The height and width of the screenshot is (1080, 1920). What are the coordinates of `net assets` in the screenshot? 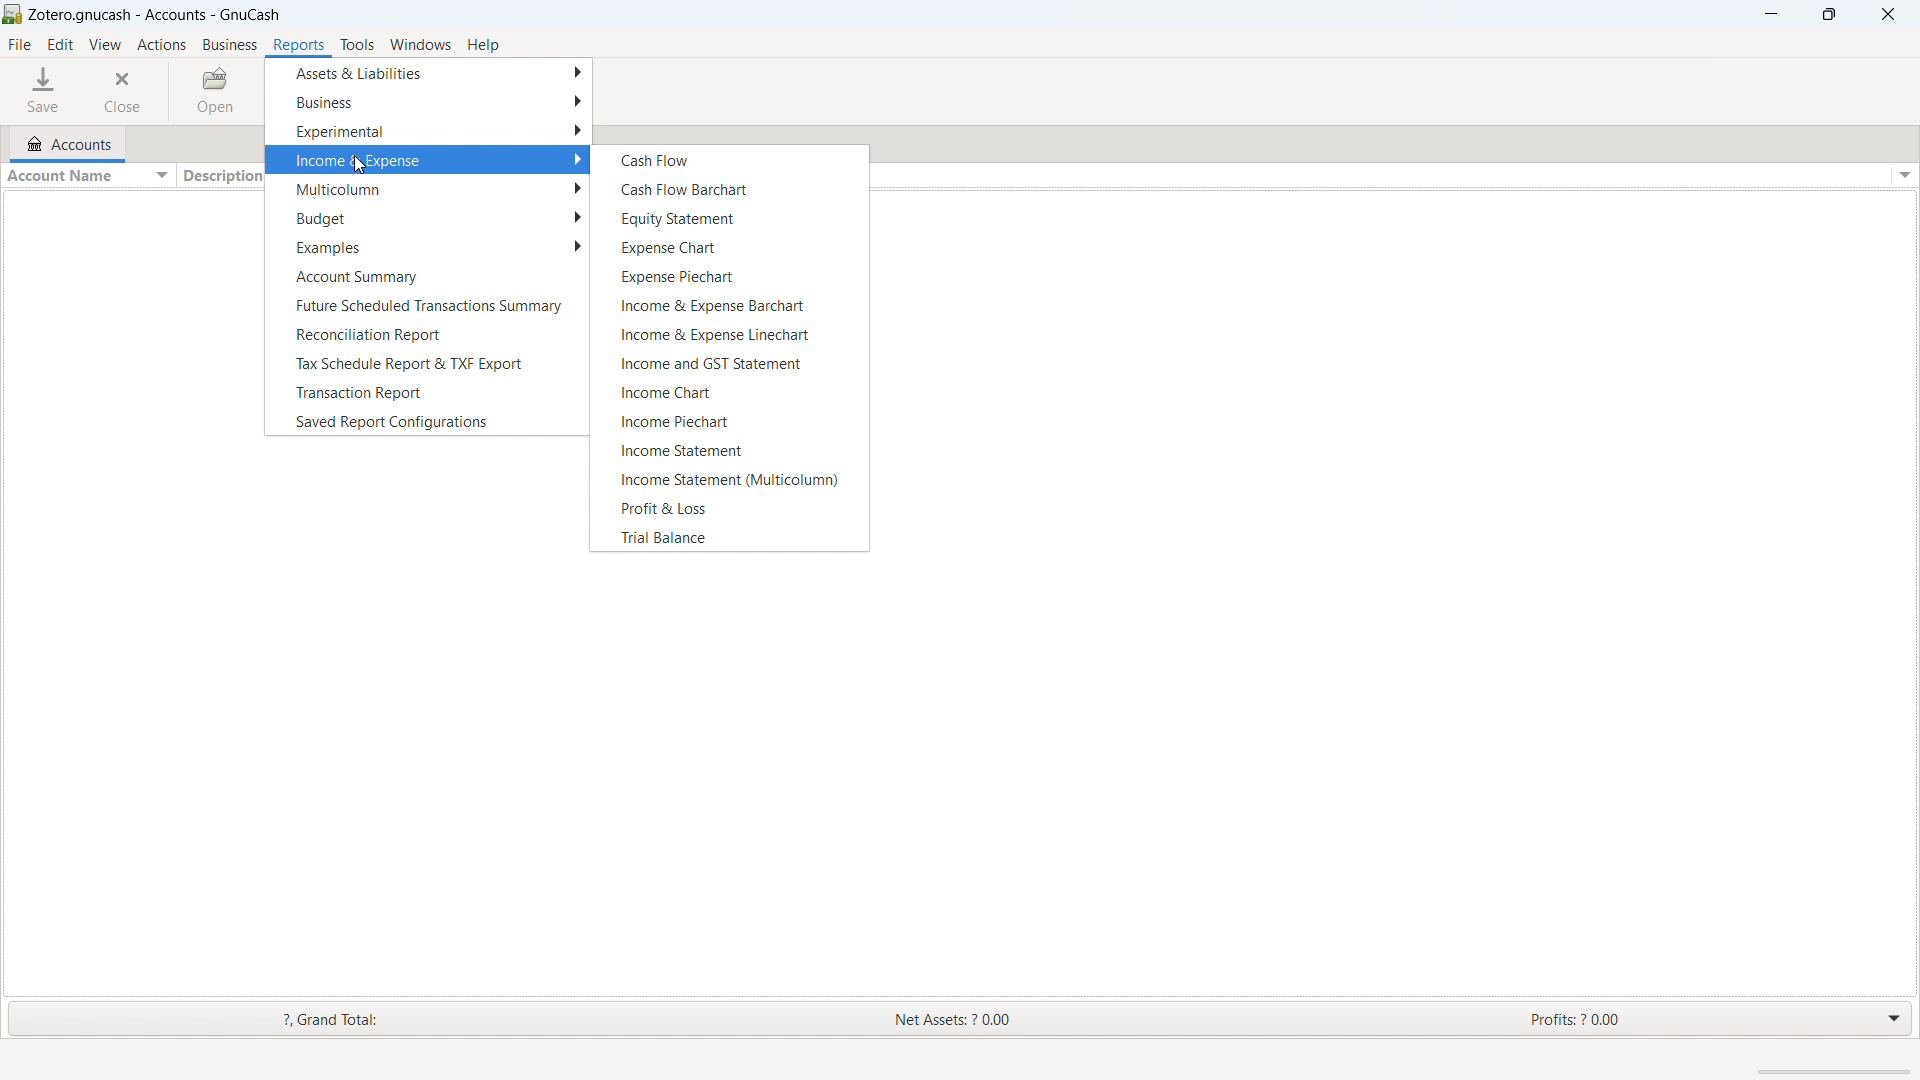 It's located at (998, 1019).